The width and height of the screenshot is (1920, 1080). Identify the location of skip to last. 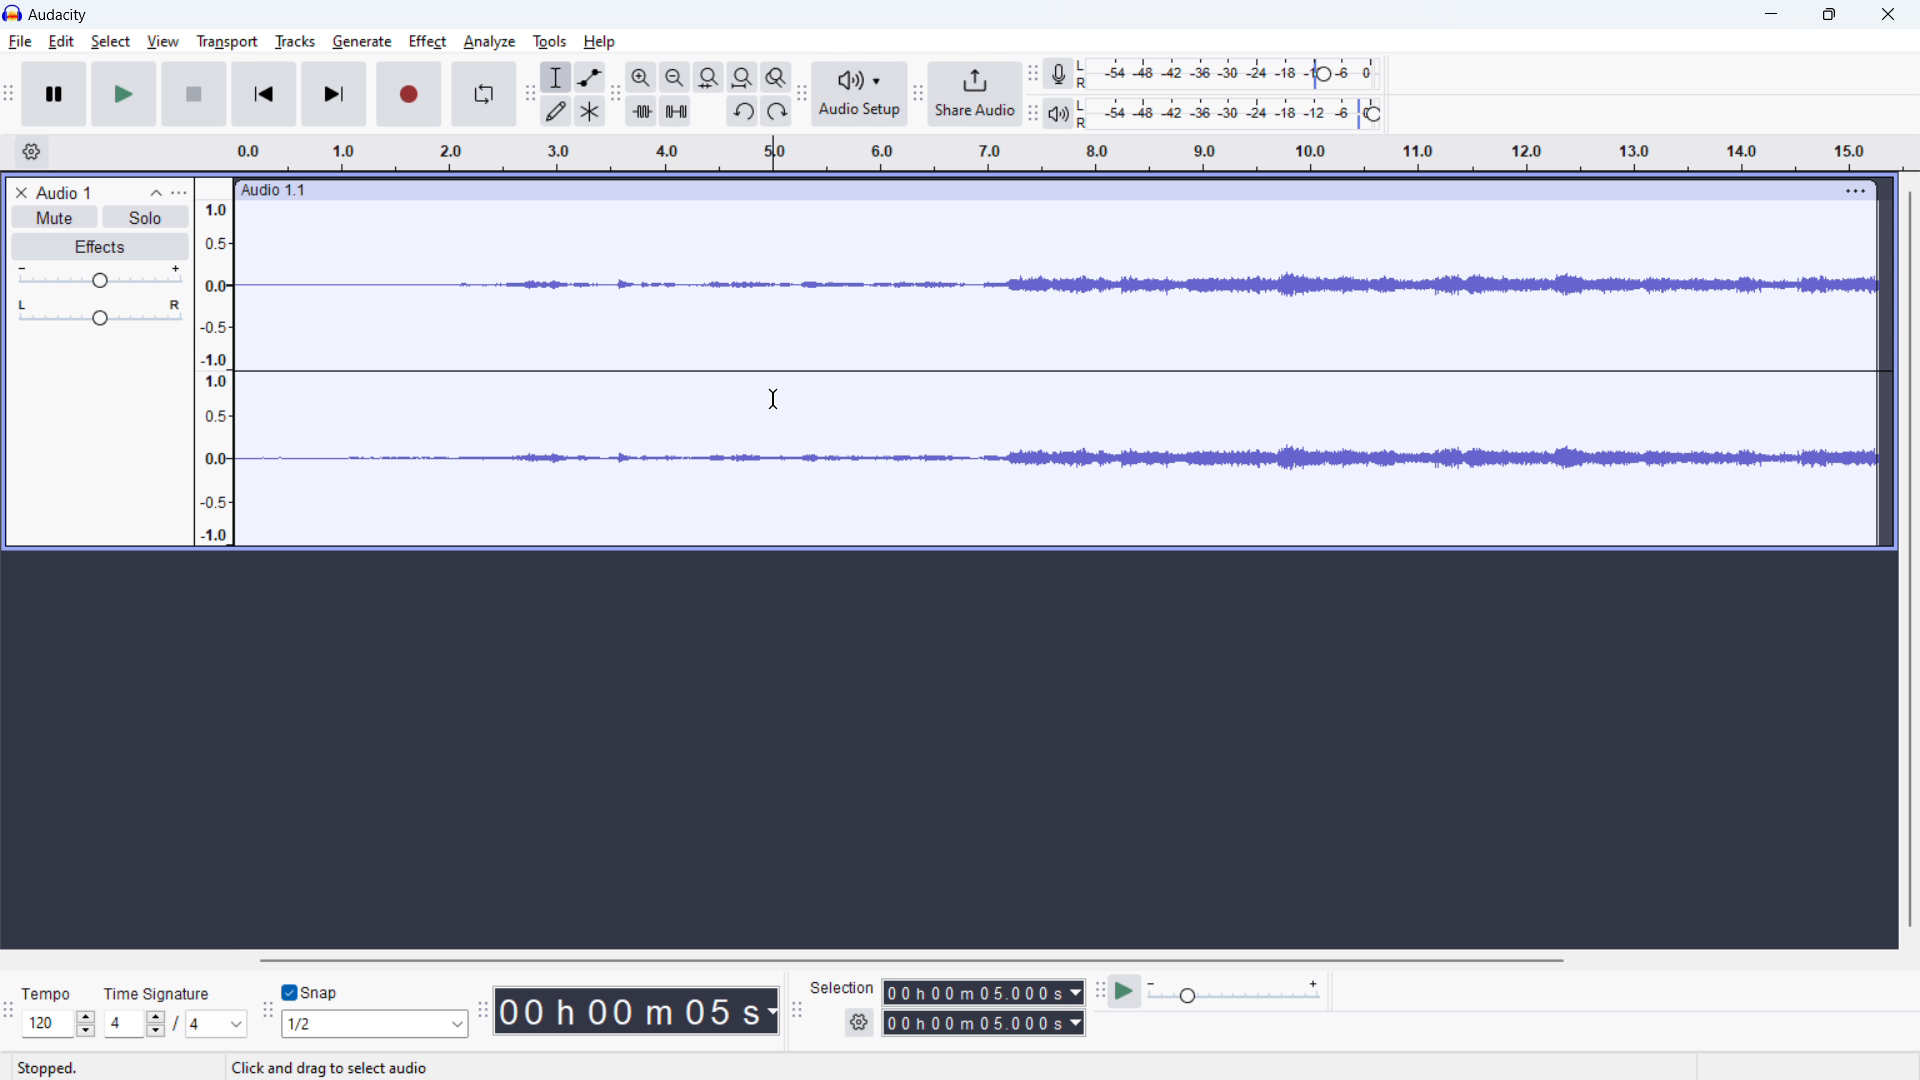
(336, 94).